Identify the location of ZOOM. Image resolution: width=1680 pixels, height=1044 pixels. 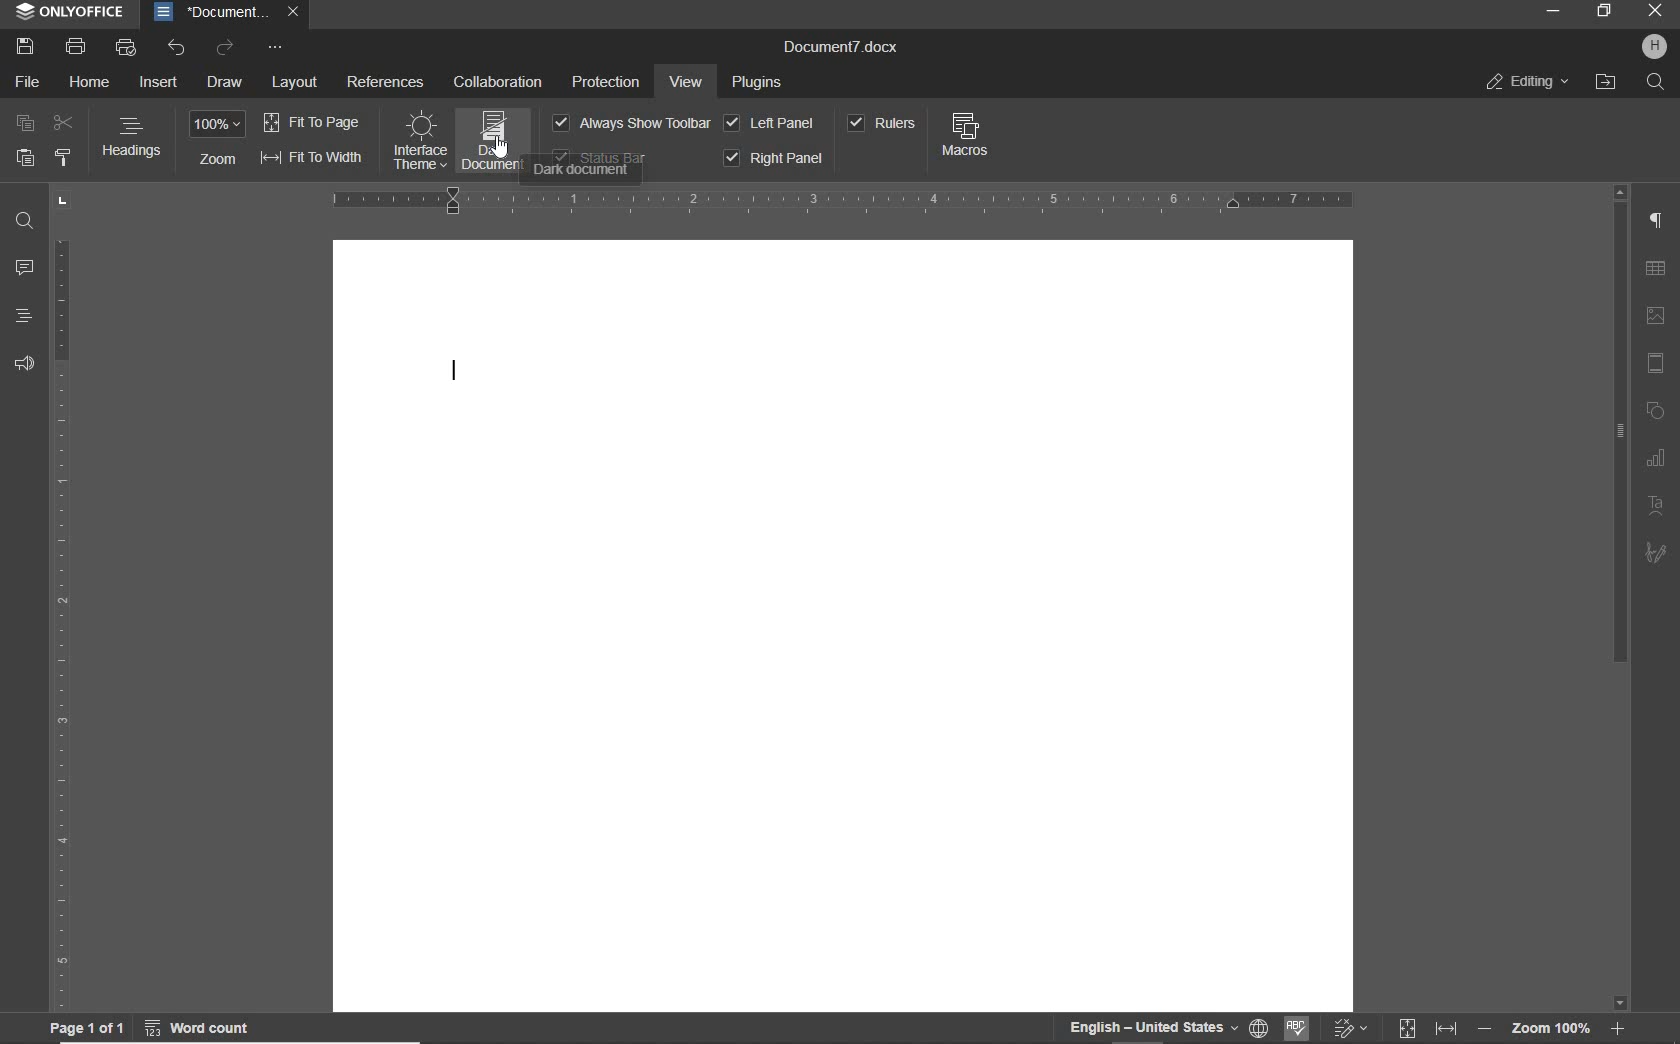
(219, 126).